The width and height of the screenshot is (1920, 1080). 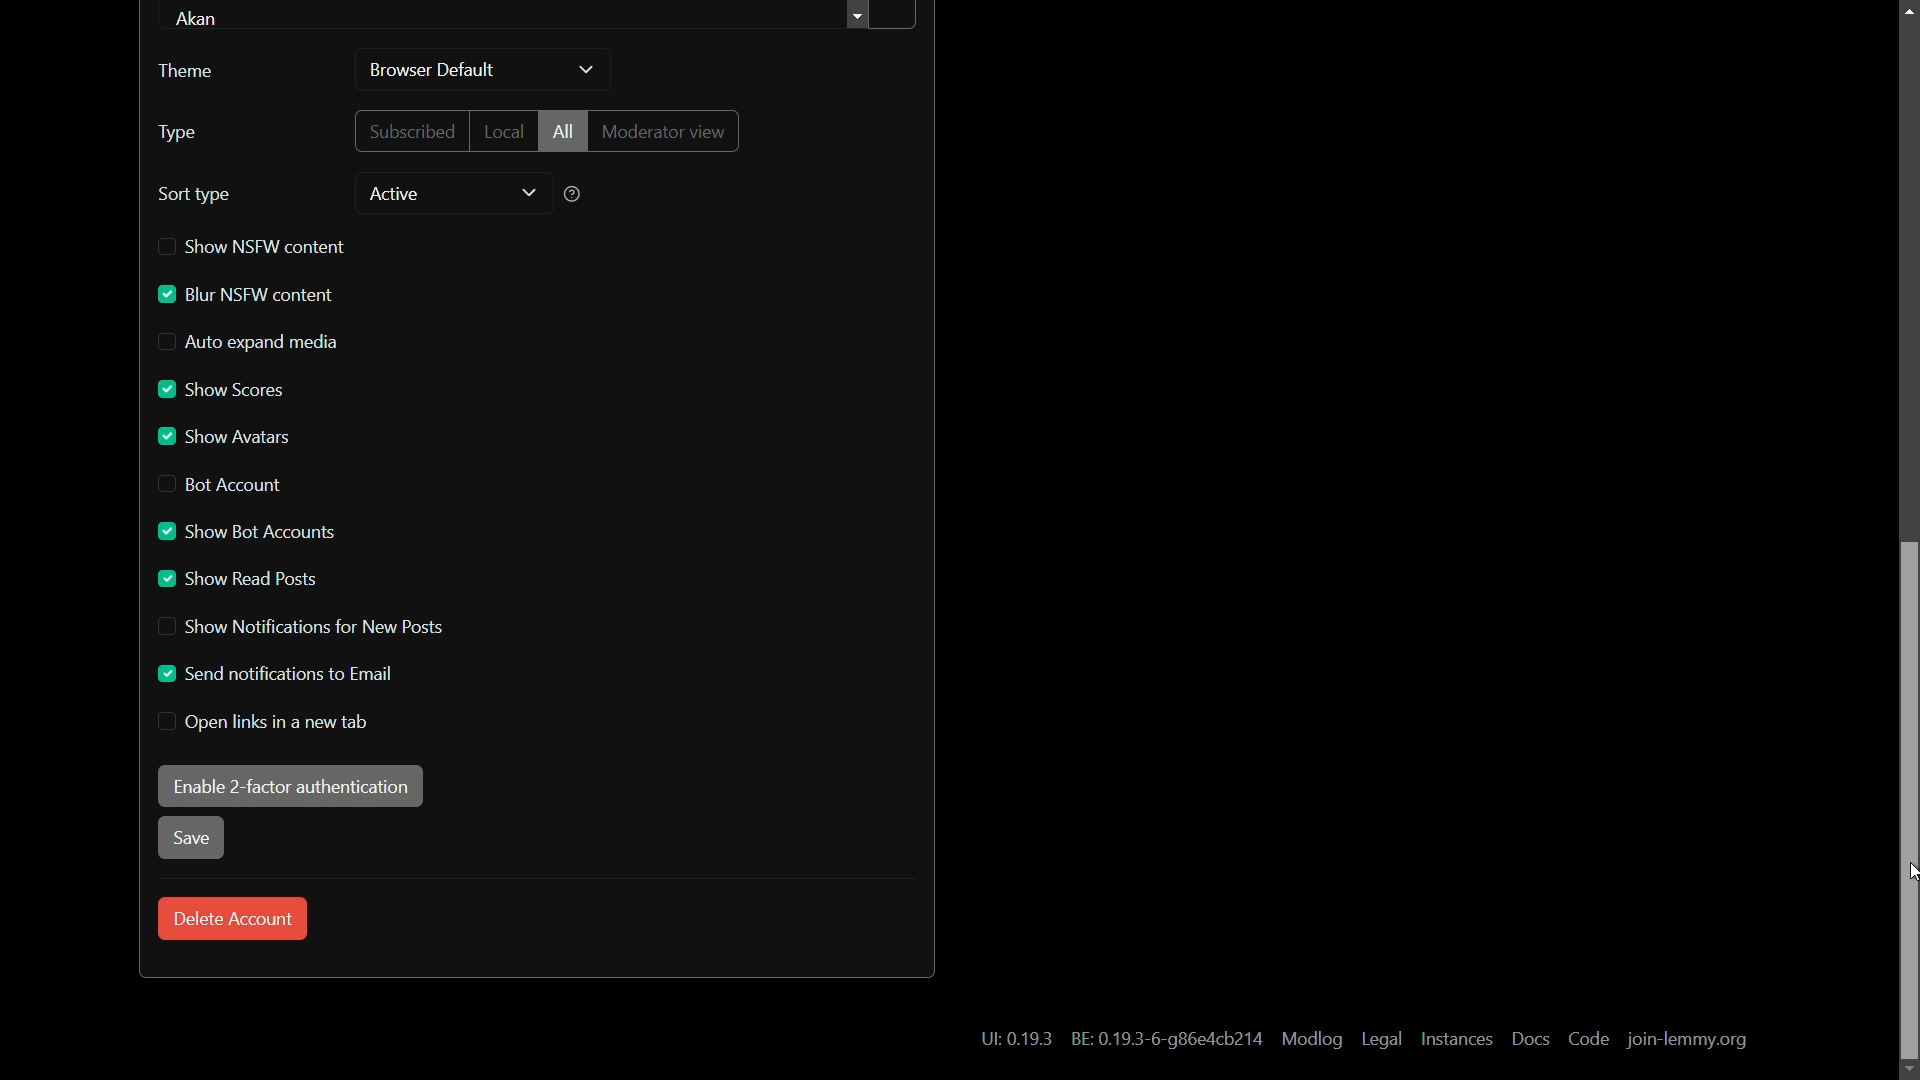 I want to click on theme, so click(x=185, y=71).